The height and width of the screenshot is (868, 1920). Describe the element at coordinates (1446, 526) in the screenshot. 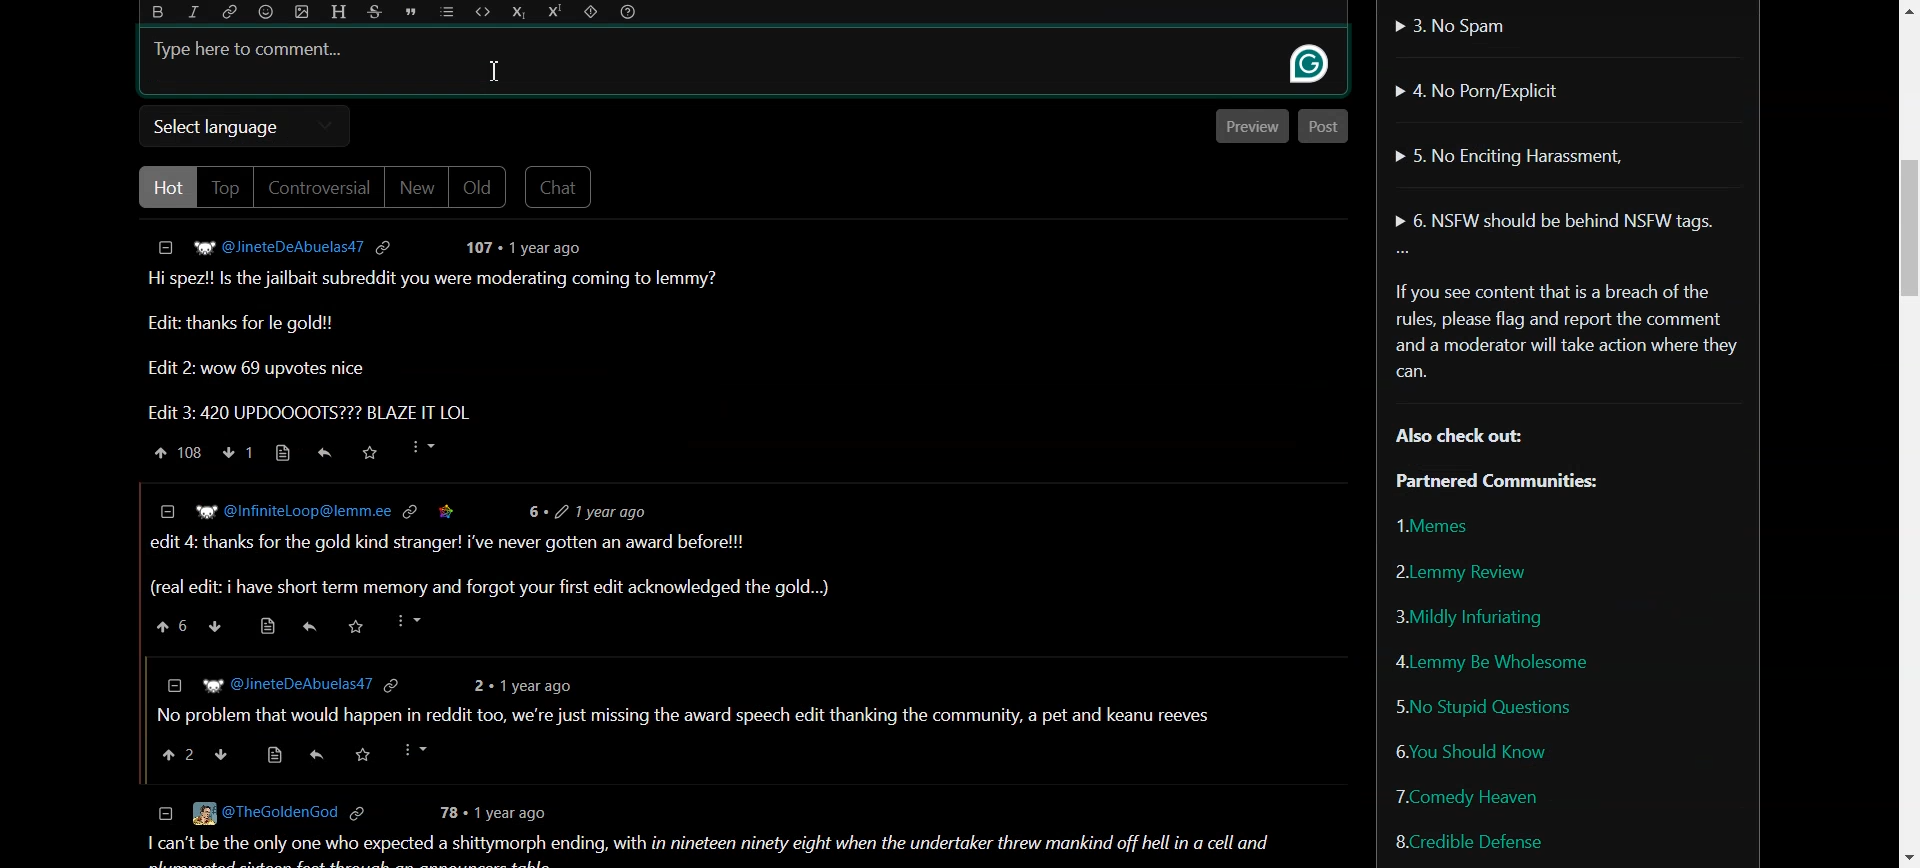

I see `Memes` at that location.